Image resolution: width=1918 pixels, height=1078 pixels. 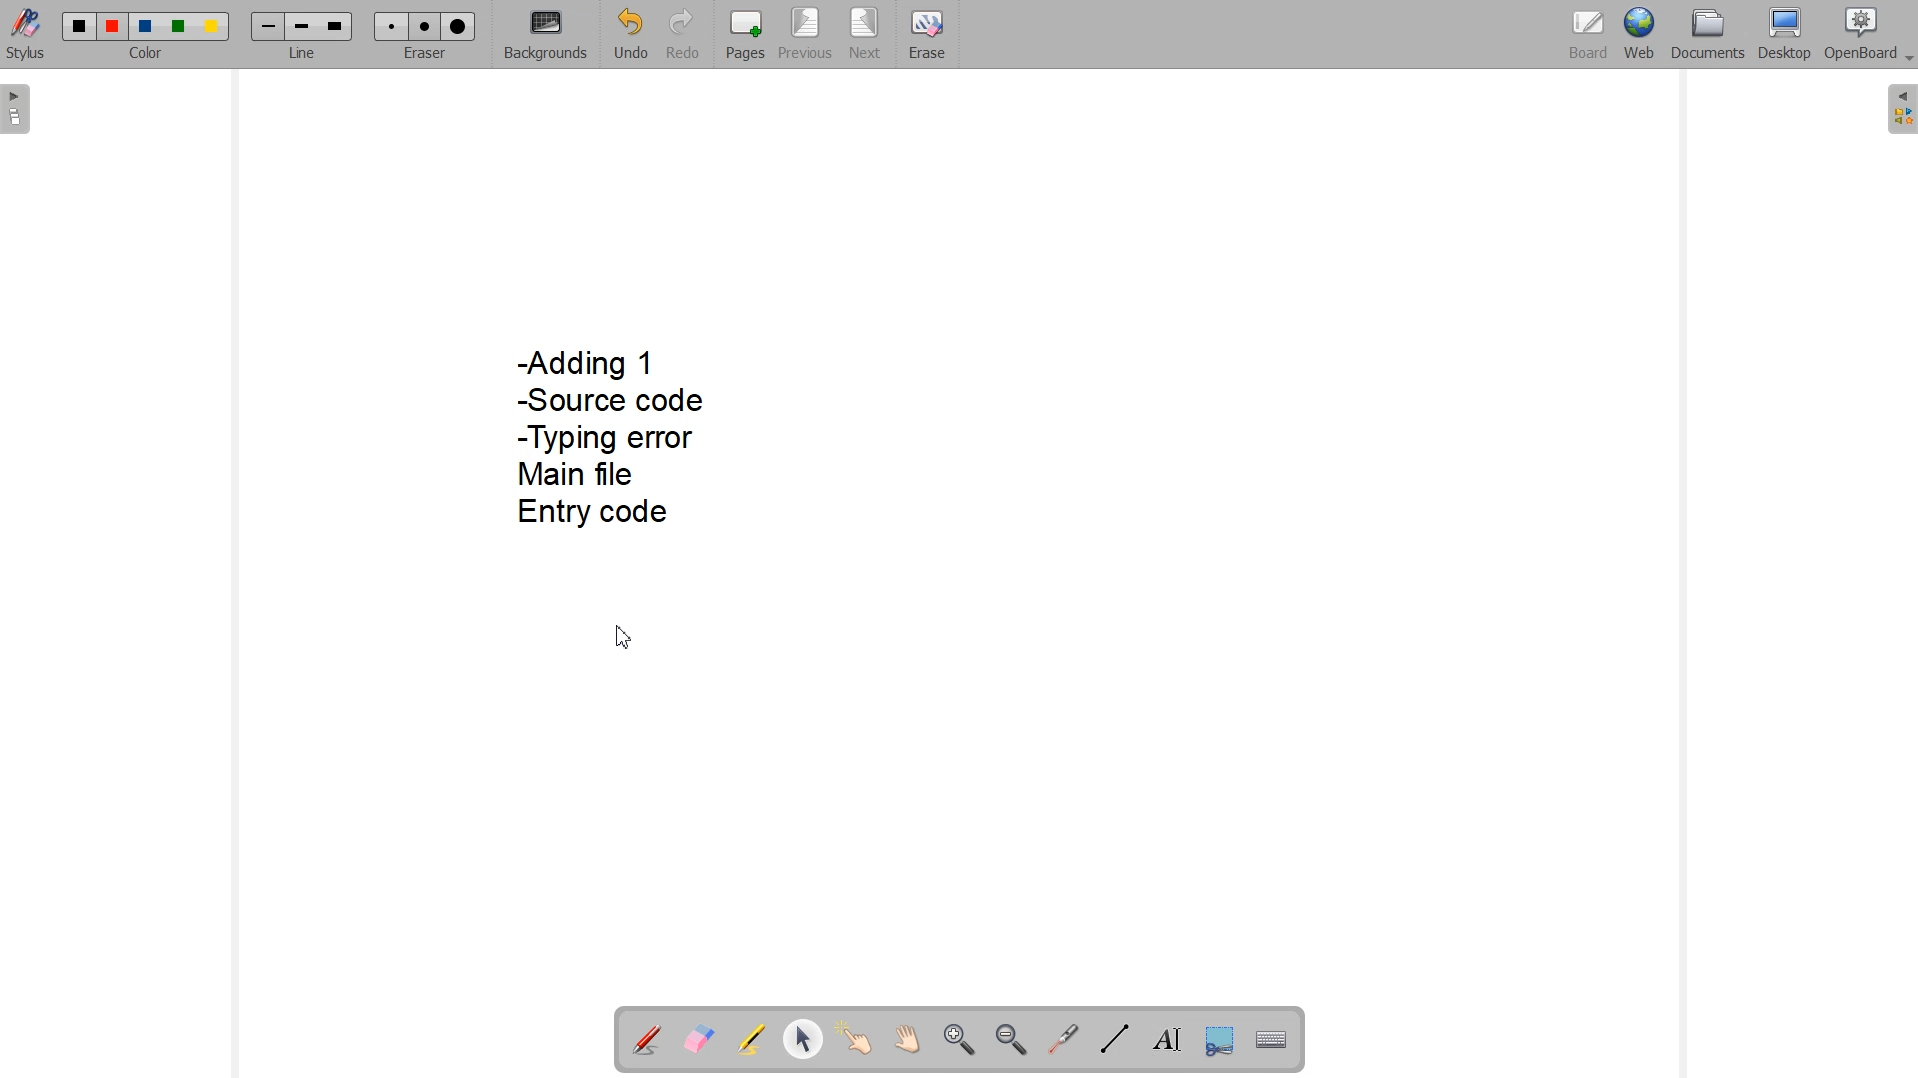 I want to click on Virtual laser pointer, so click(x=1063, y=1039).